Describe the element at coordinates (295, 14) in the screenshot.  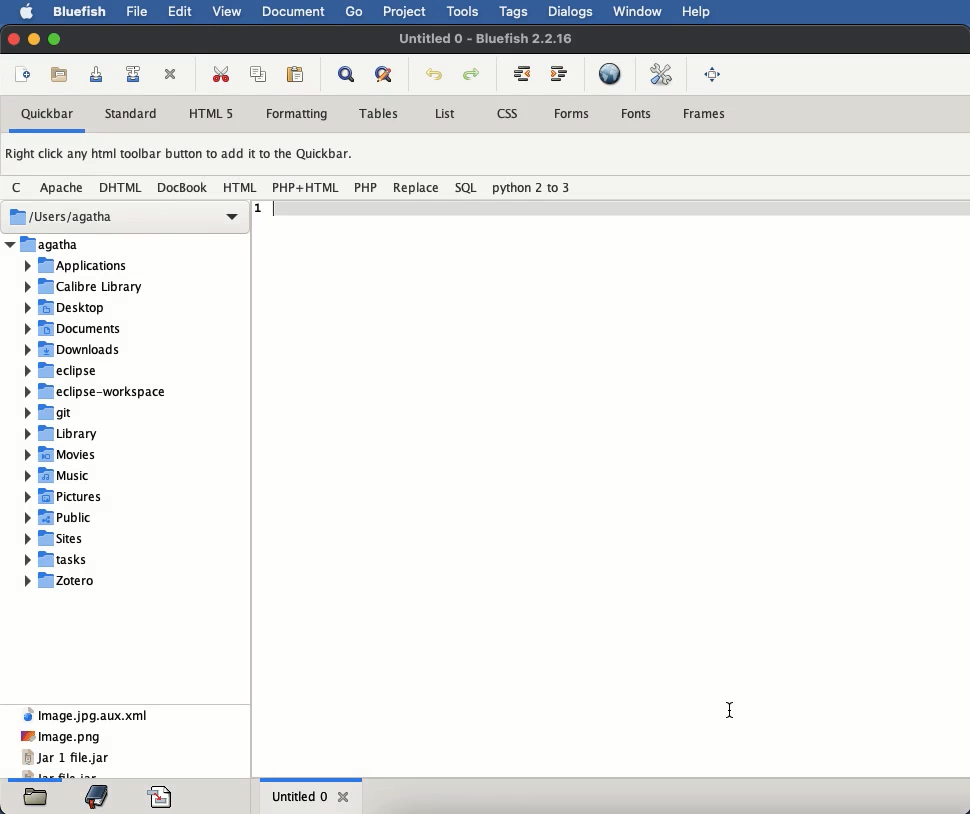
I see `document` at that location.